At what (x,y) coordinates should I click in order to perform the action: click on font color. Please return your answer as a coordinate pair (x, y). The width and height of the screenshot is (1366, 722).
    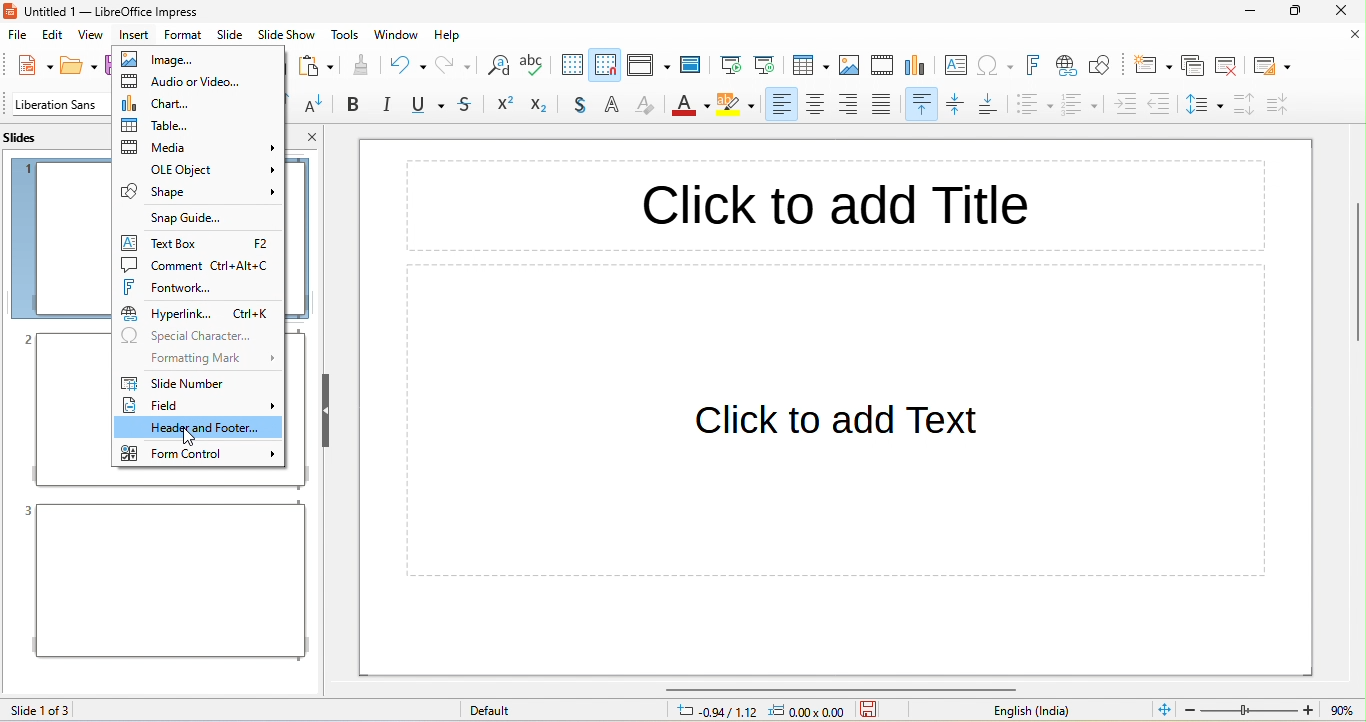
    Looking at the image, I should click on (689, 108).